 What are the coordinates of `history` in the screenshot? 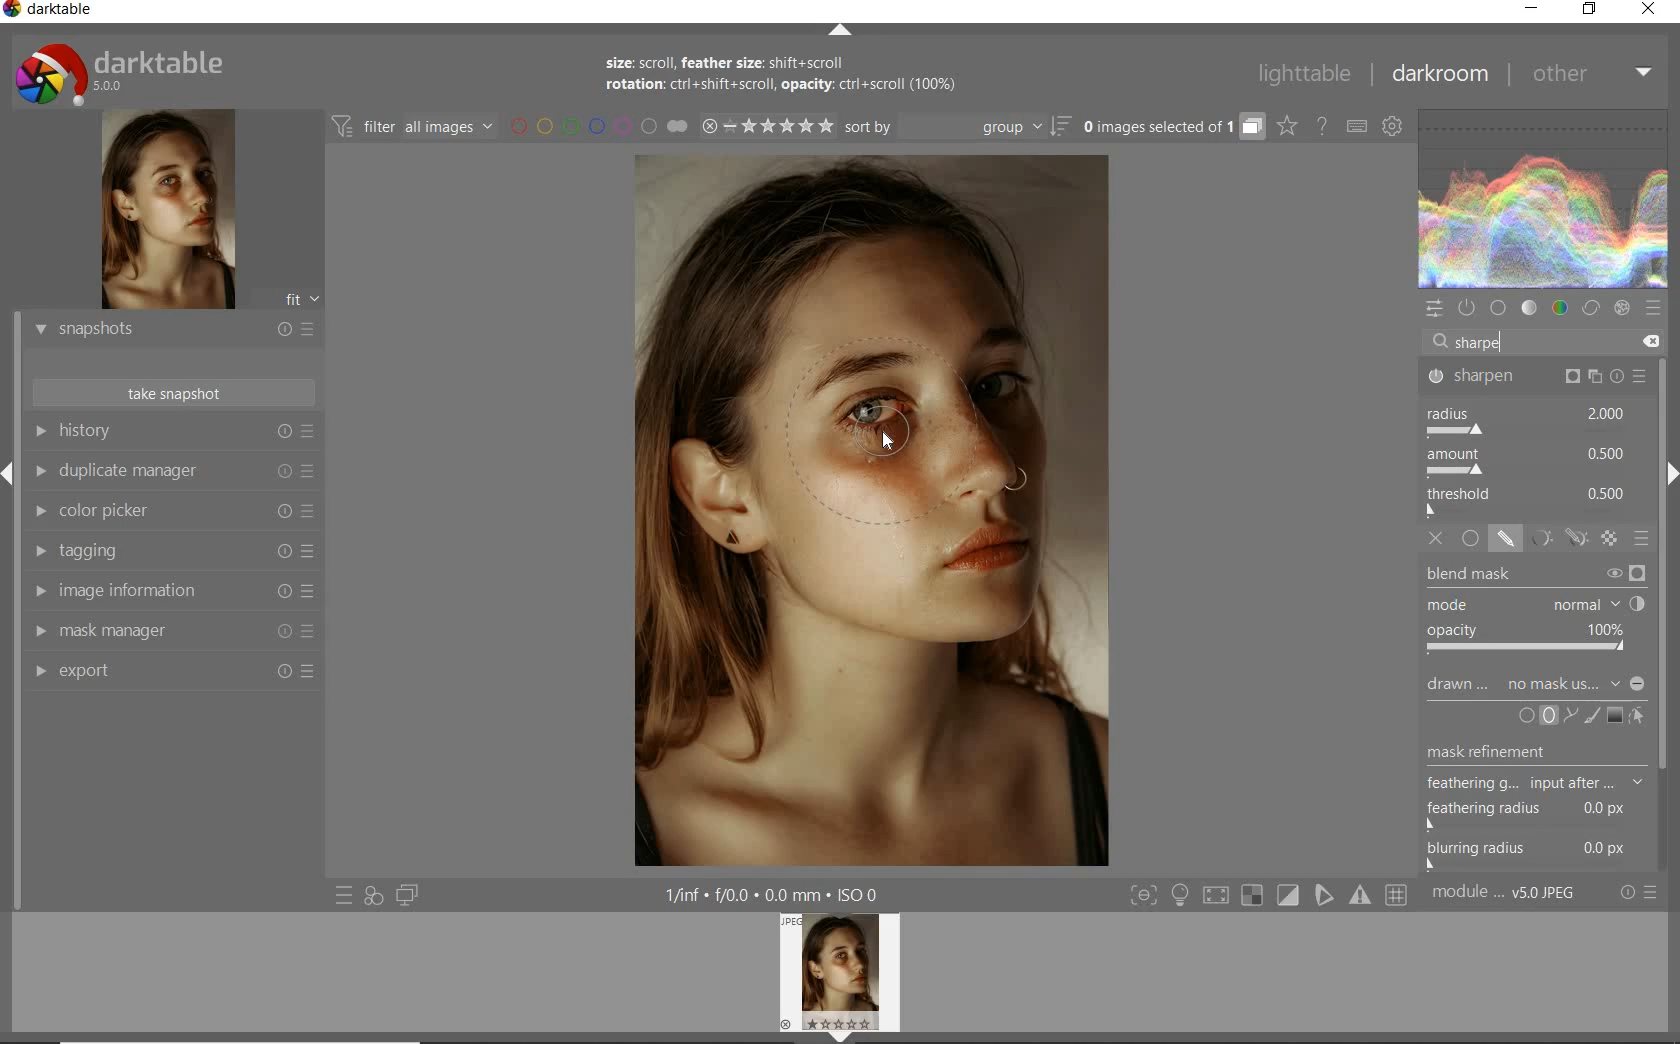 It's located at (173, 432).